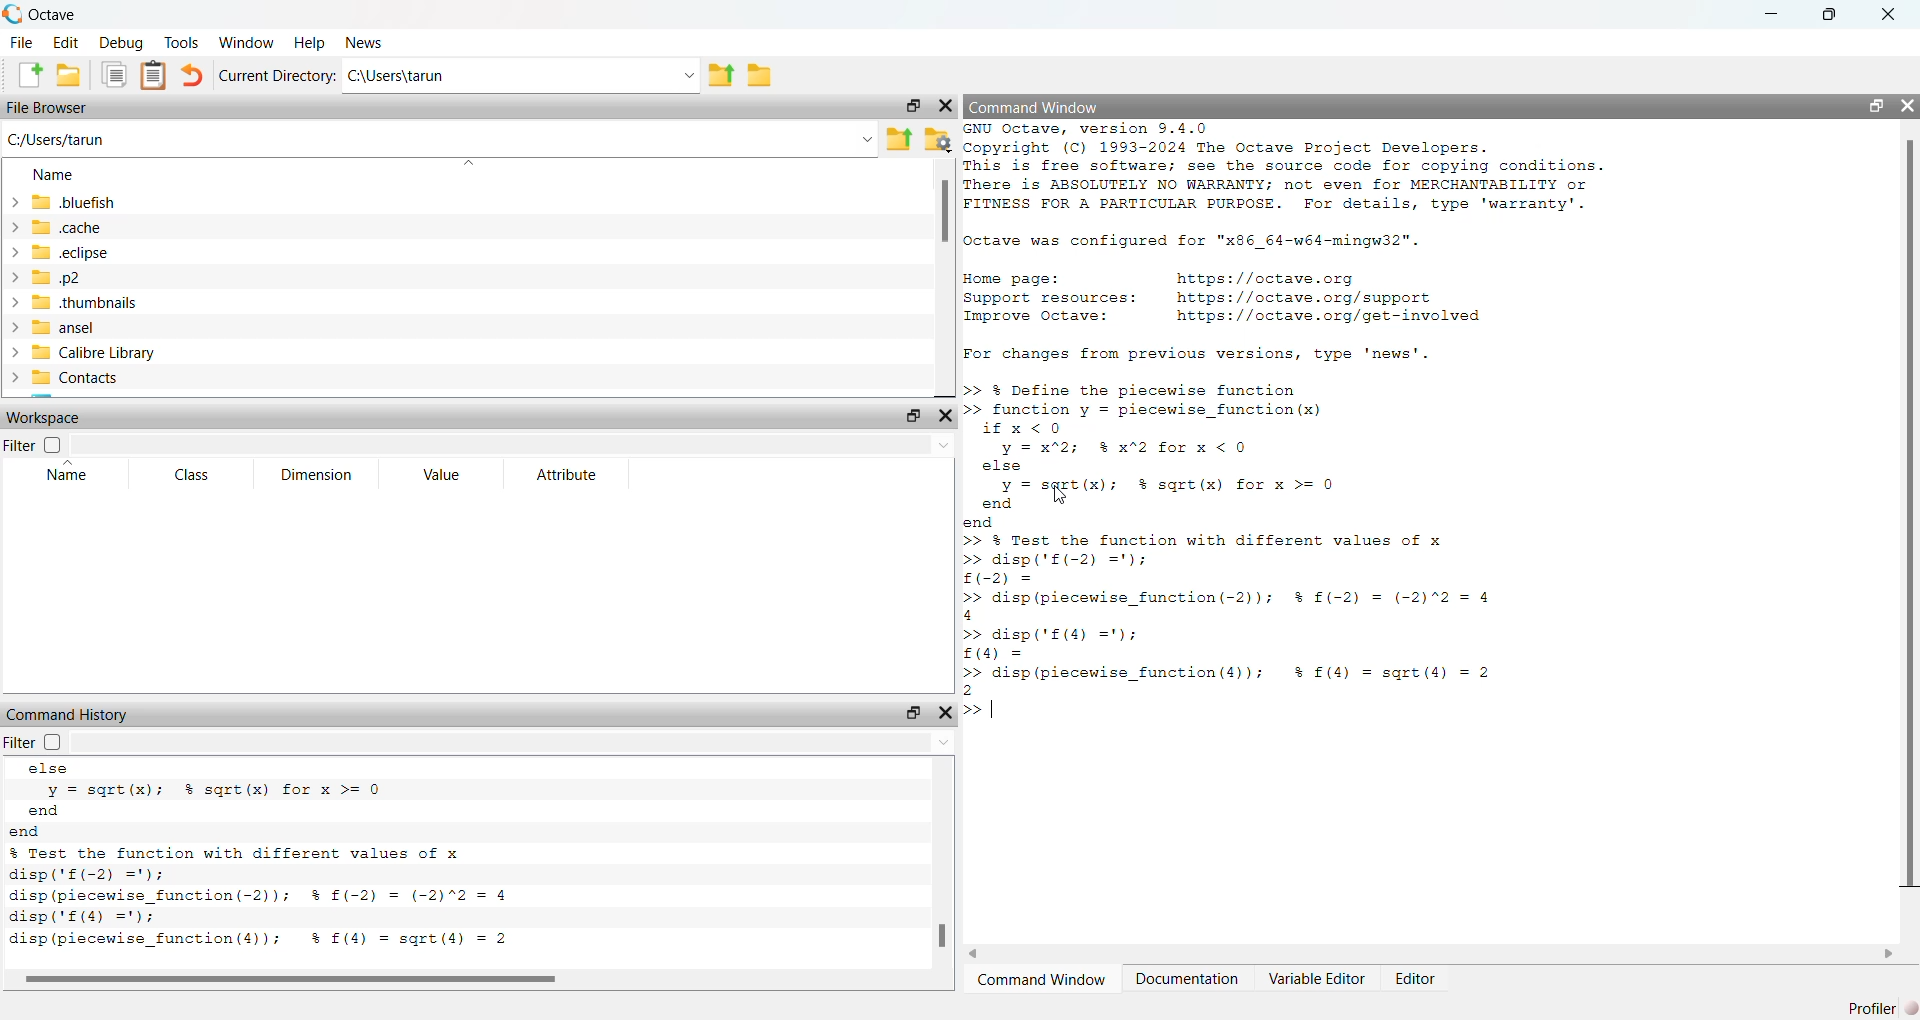 Image resolution: width=1920 pixels, height=1020 pixels. Describe the element at coordinates (1830, 16) in the screenshot. I see `Maximize/Restore` at that location.